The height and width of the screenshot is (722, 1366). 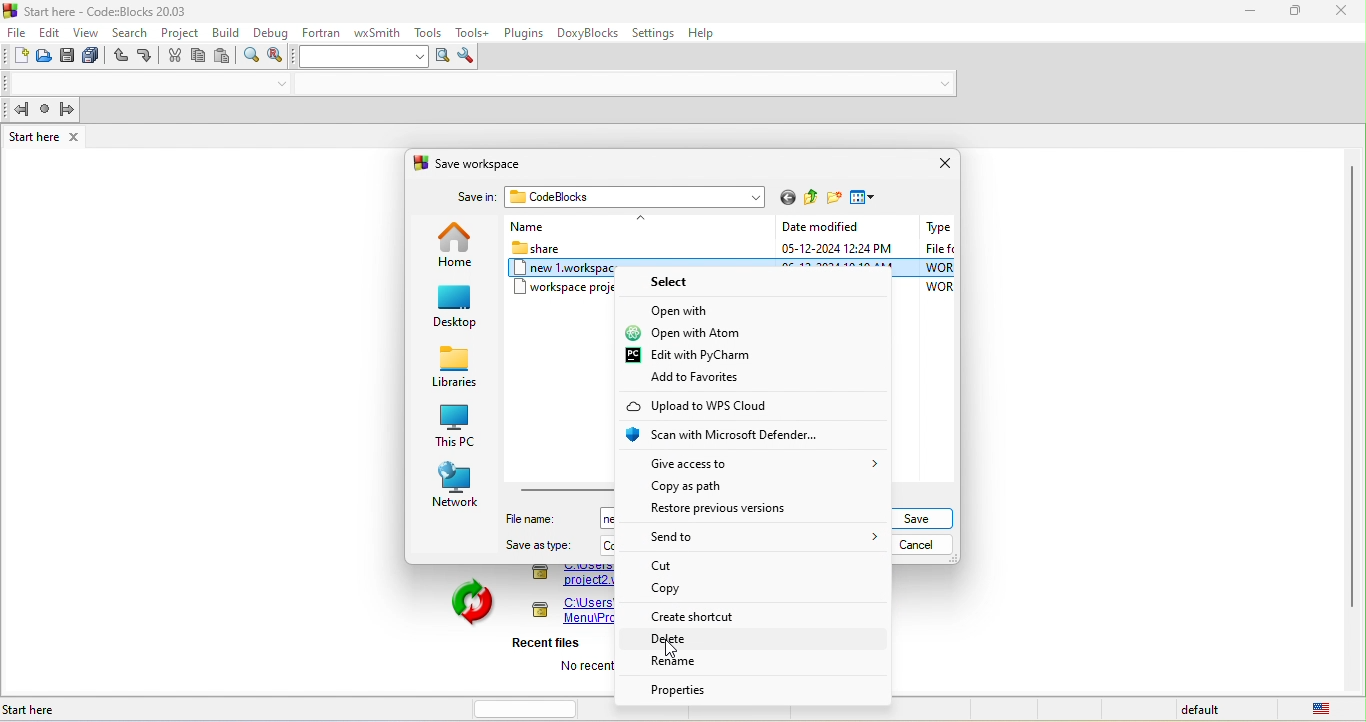 What do you see at coordinates (656, 33) in the screenshot?
I see `settings` at bounding box center [656, 33].